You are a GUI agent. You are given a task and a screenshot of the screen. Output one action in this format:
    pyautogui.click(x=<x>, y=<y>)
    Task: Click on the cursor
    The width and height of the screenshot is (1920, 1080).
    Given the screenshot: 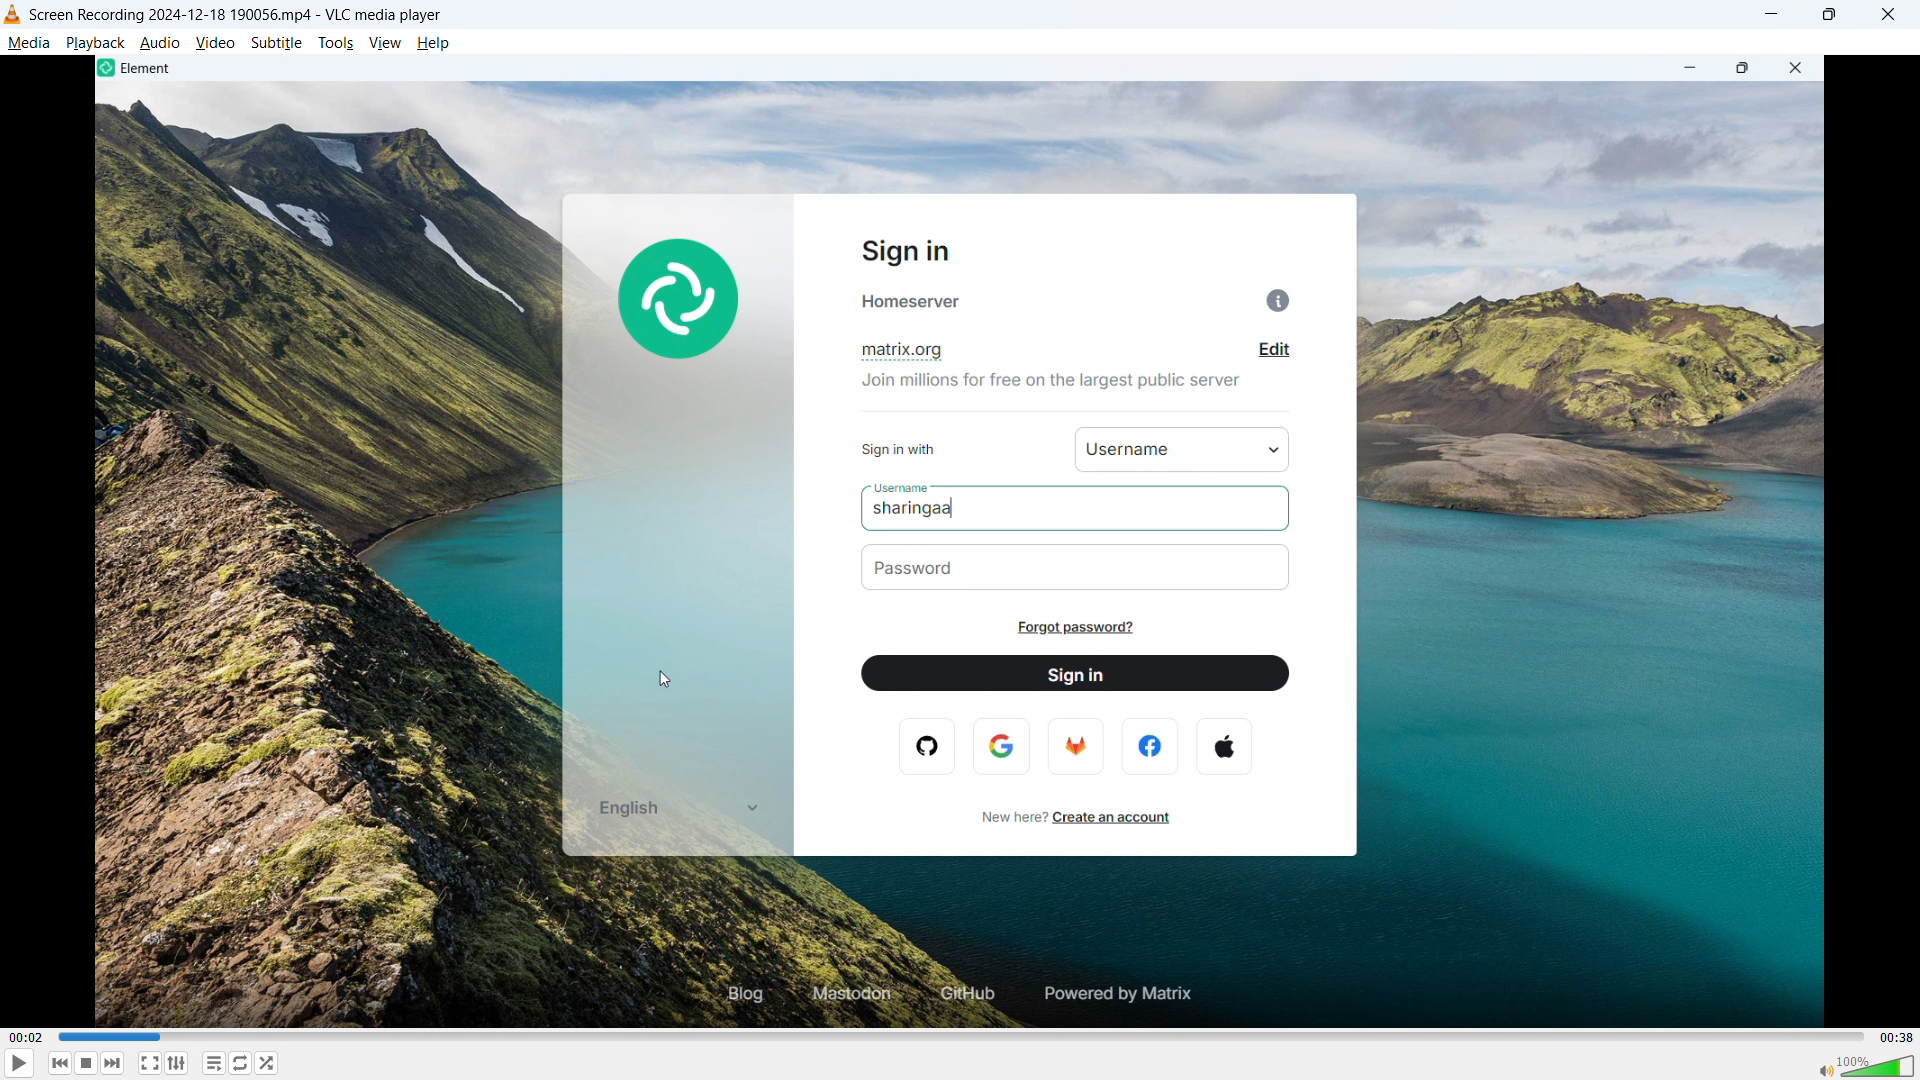 What is the action you would take?
    pyautogui.click(x=666, y=680)
    